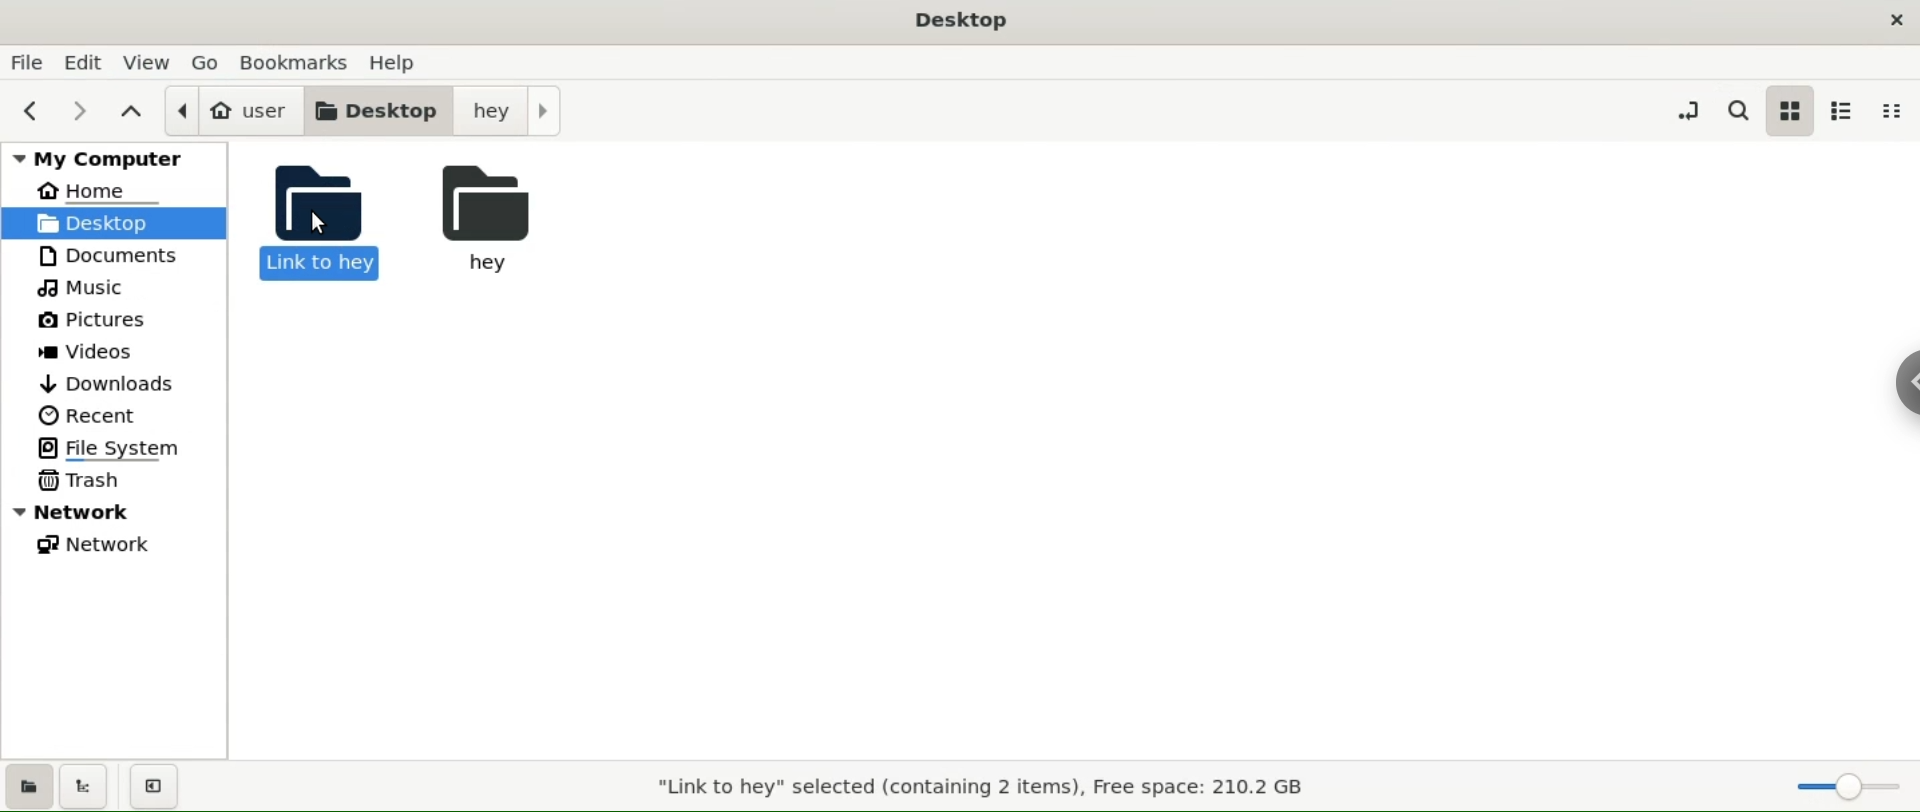 The height and width of the screenshot is (812, 1920). I want to click on zoom, so click(1852, 786).